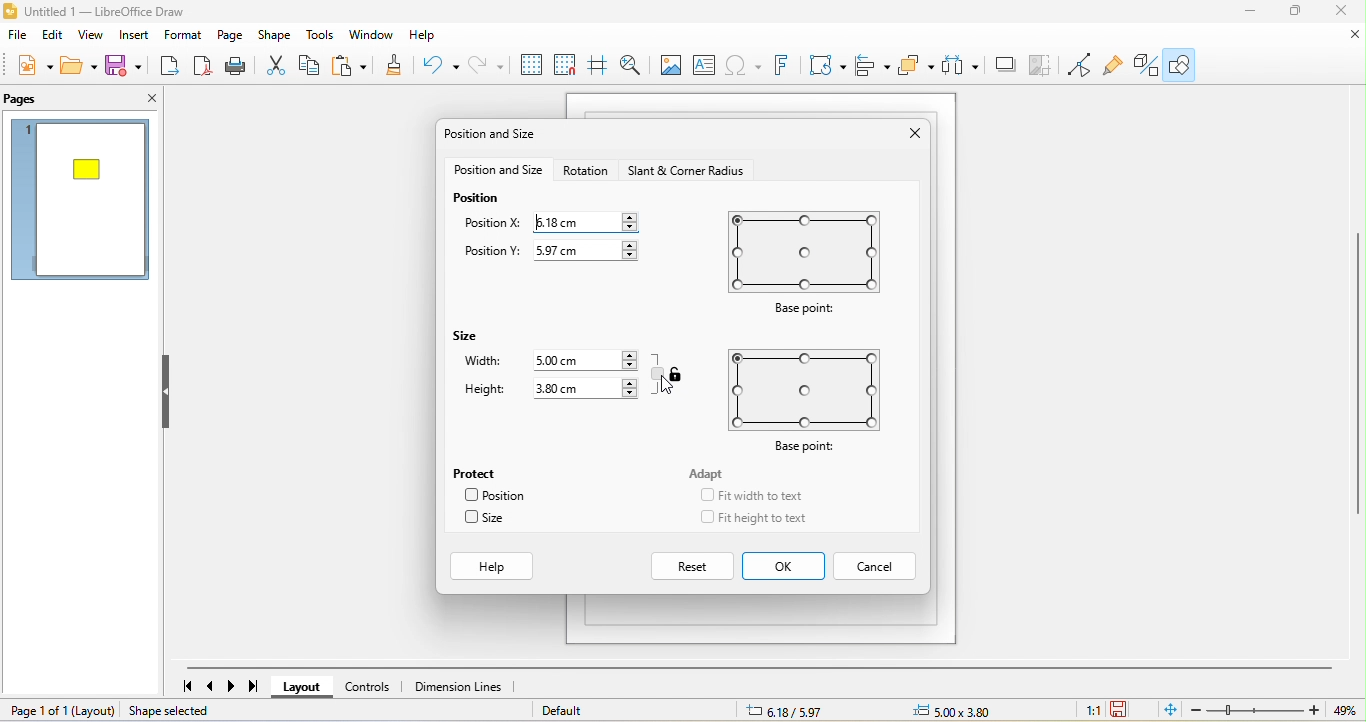  What do you see at coordinates (1006, 64) in the screenshot?
I see `shadow` at bounding box center [1006, 64].